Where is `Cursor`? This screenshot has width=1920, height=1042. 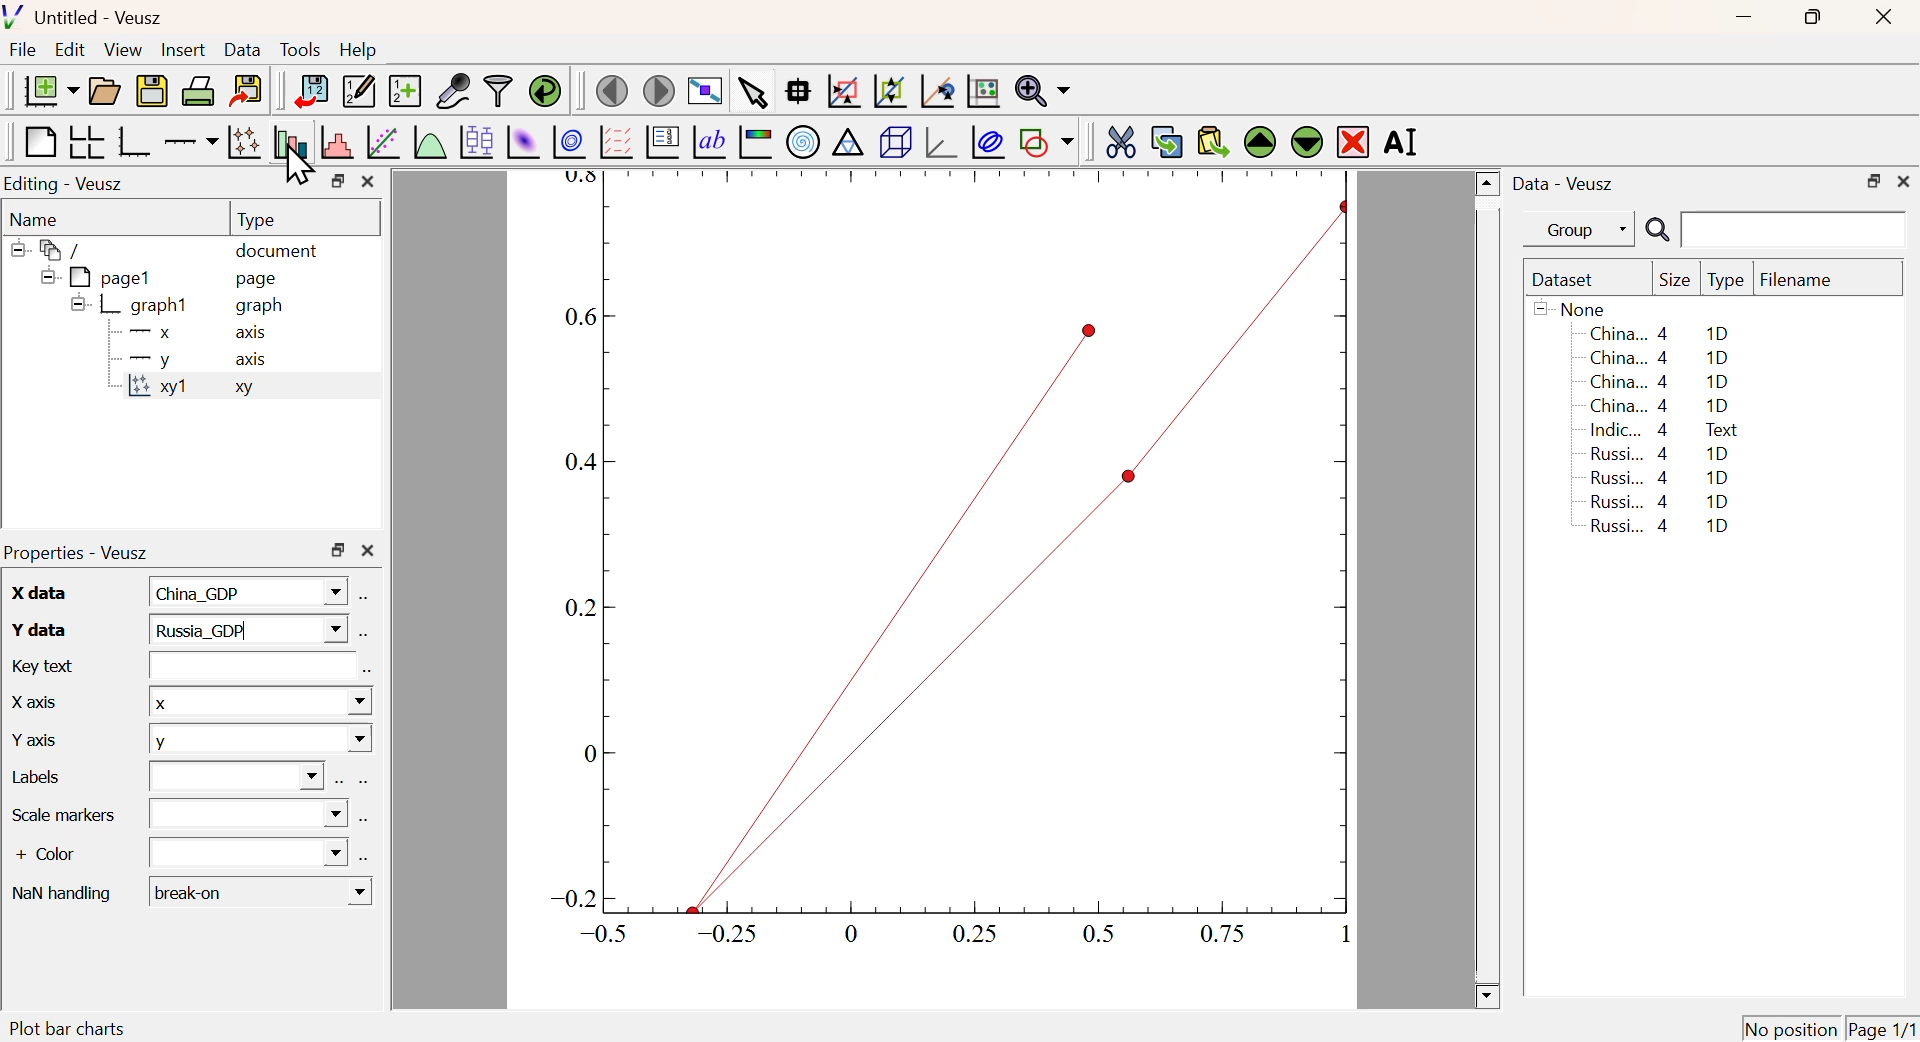 Cursor is located at coordinates (299, 166).